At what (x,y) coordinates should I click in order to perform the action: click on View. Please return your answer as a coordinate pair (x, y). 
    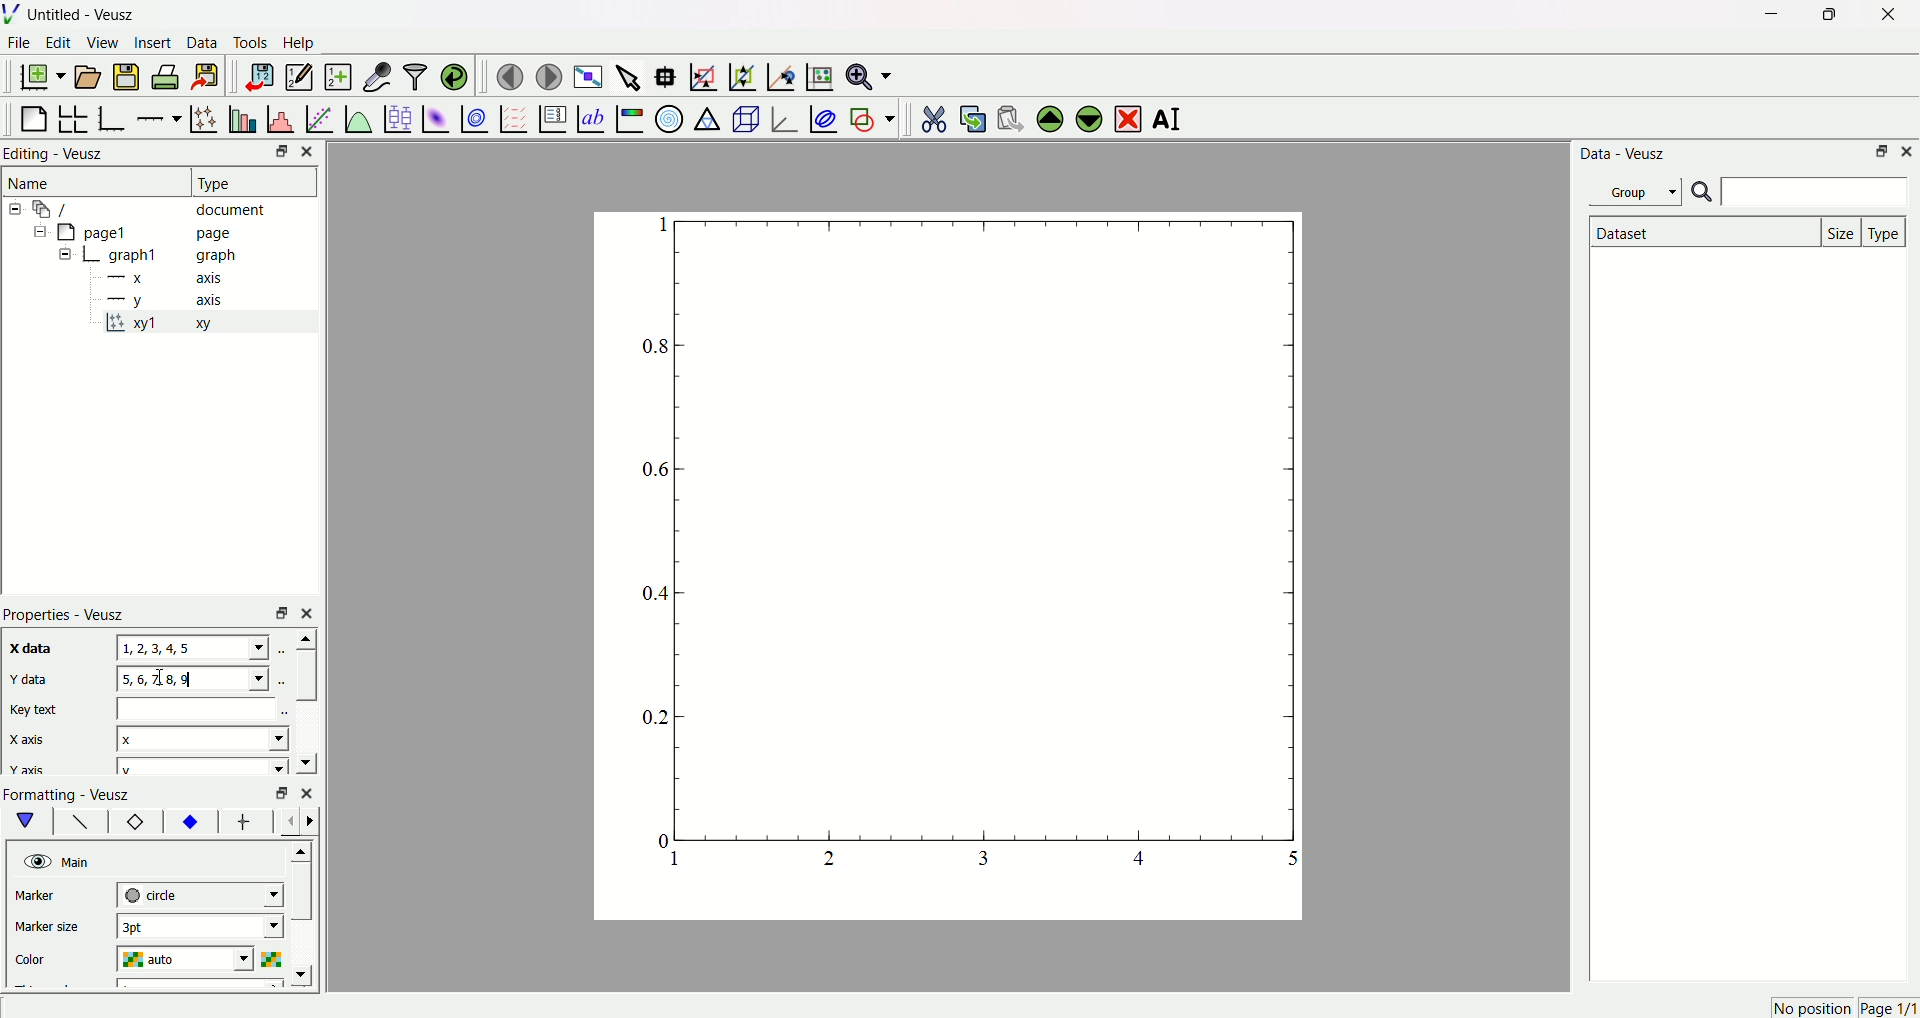
    Looking at the image, I should click on (103, 44).